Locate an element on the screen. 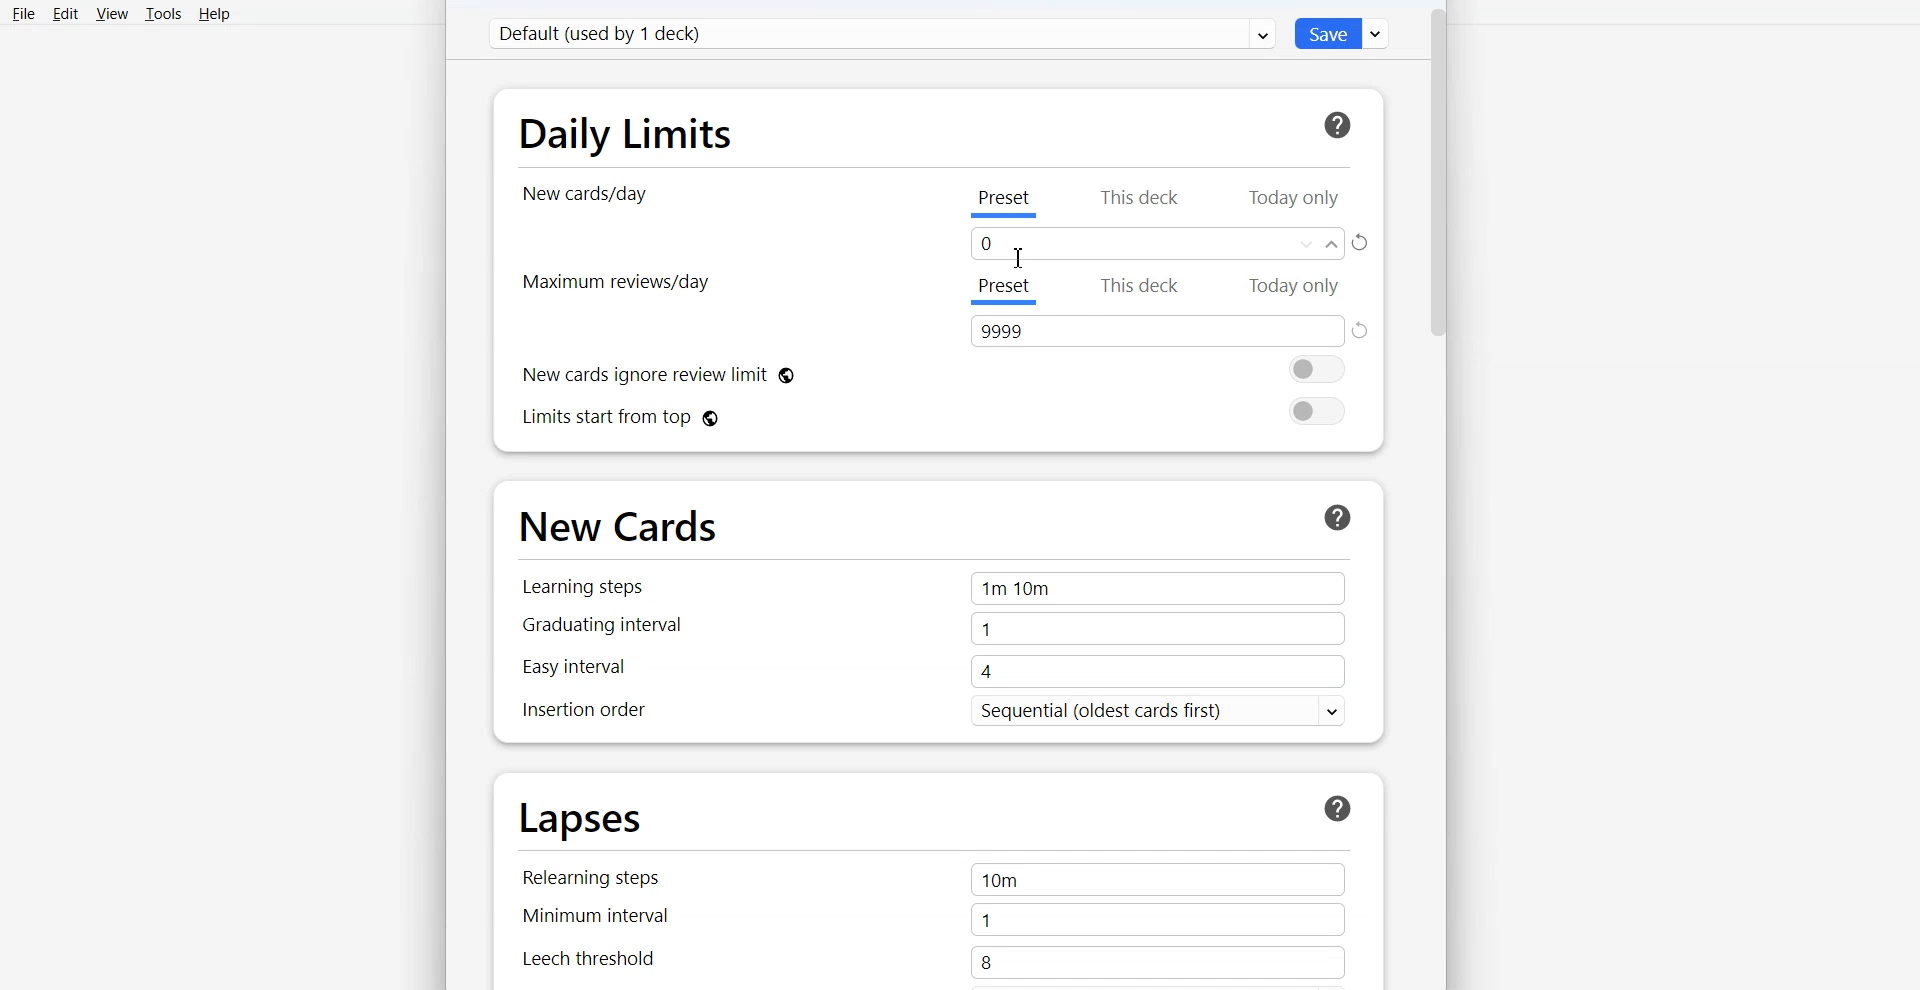 This screenshot has width=1920, height=990. This deck is located at coordinates (1142, 198).